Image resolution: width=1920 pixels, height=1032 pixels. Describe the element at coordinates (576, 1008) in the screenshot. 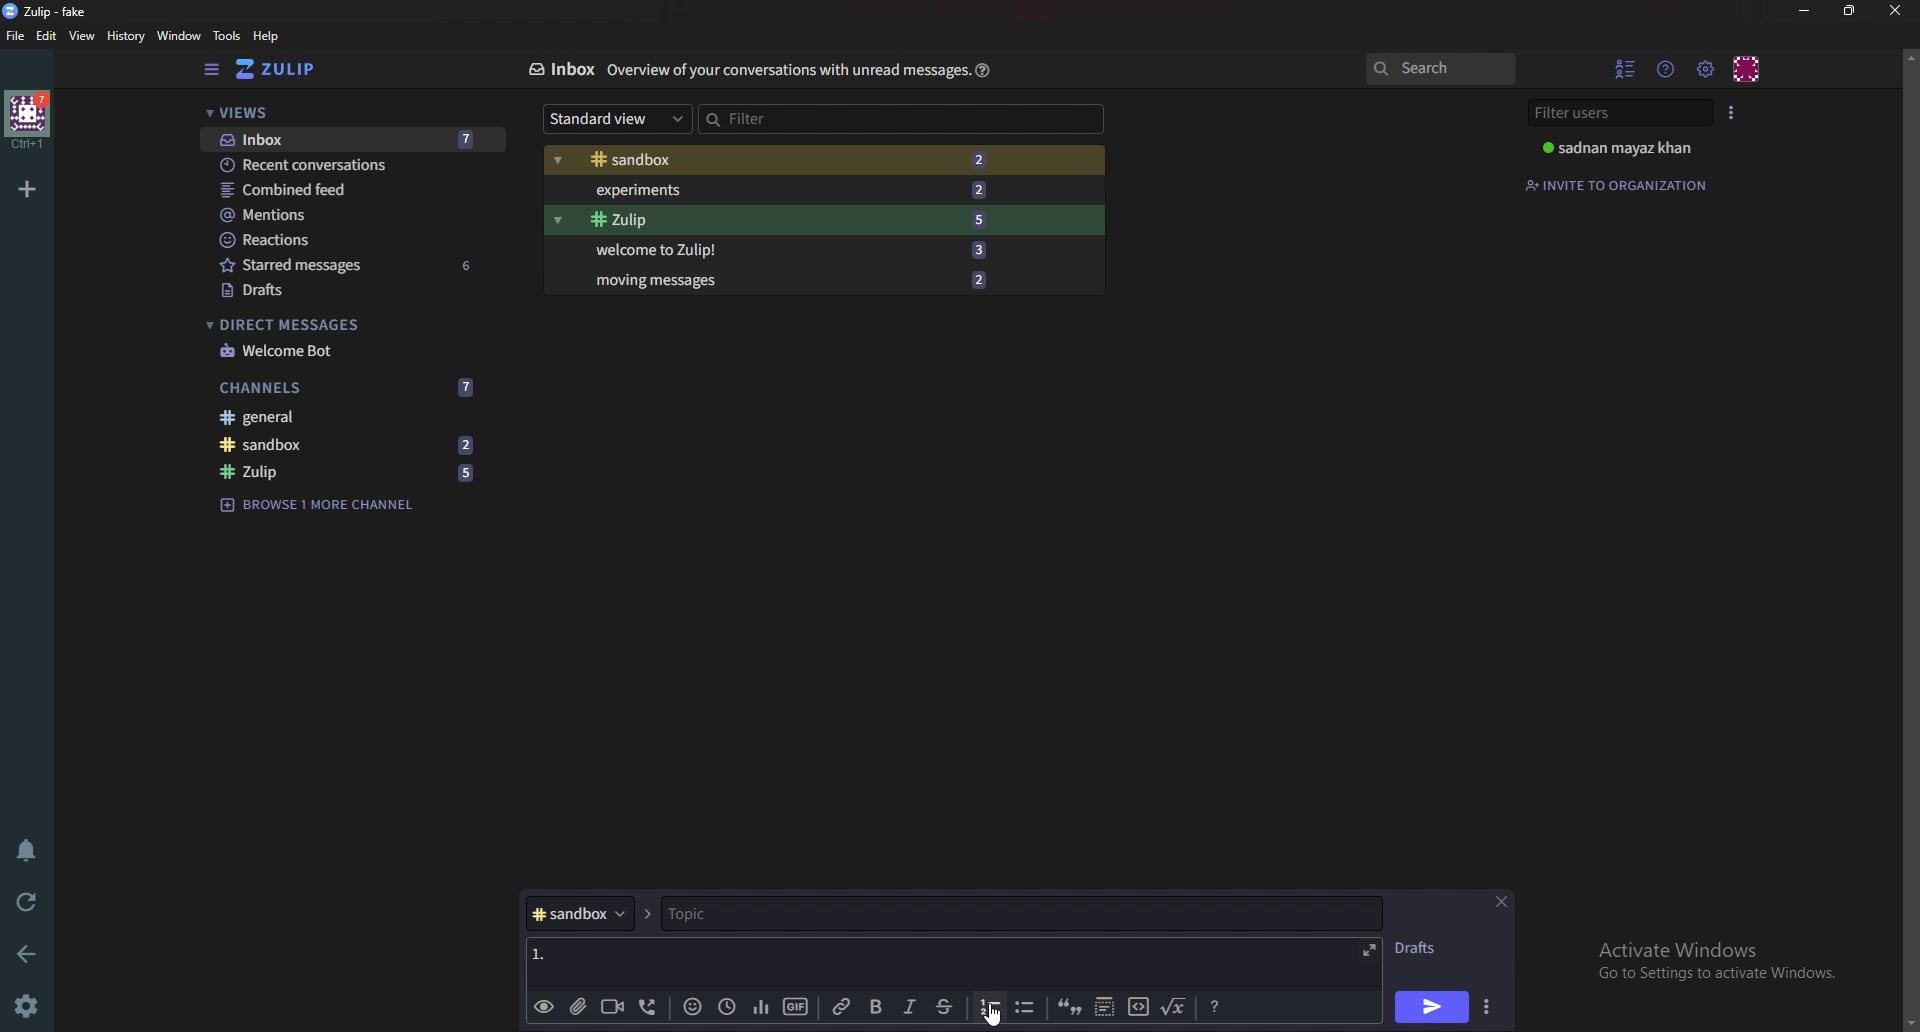

I see `Add a file` at that location.